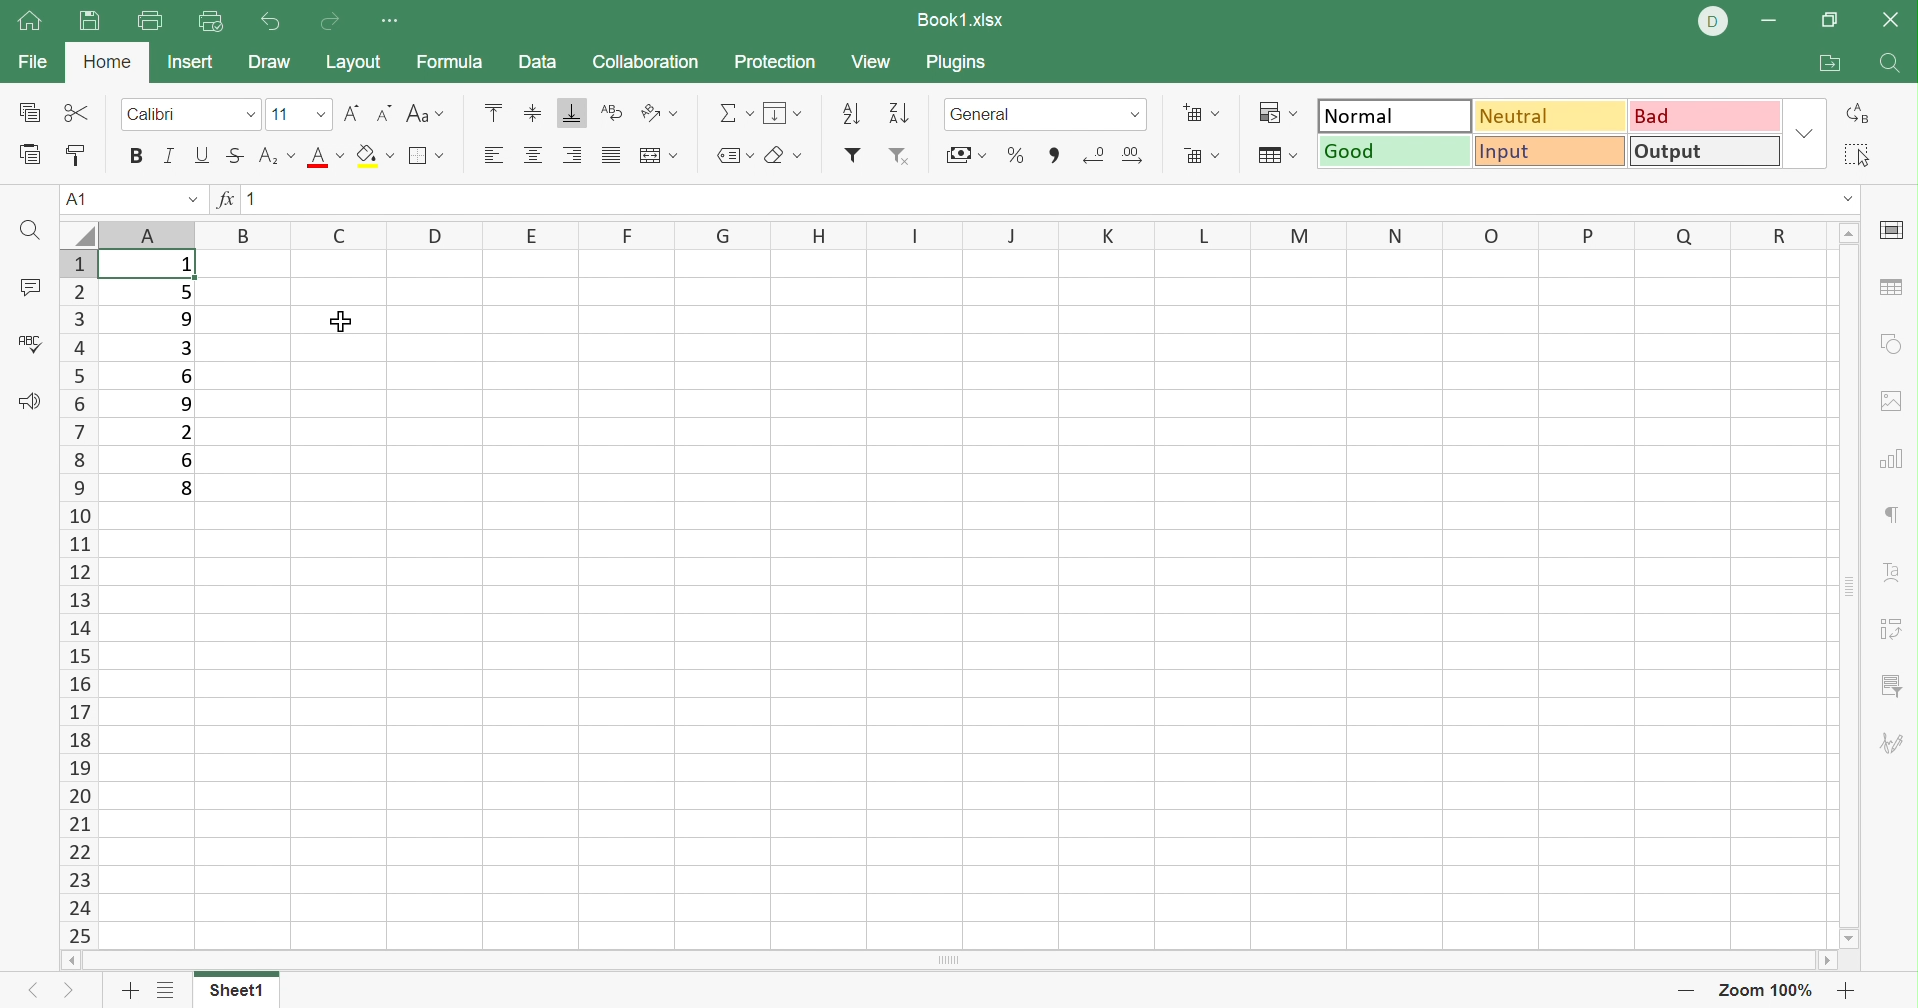 Image resolution: width=1918 pixels, height=1008 pixels. I want to click on Merge and center, so click(659, 156).